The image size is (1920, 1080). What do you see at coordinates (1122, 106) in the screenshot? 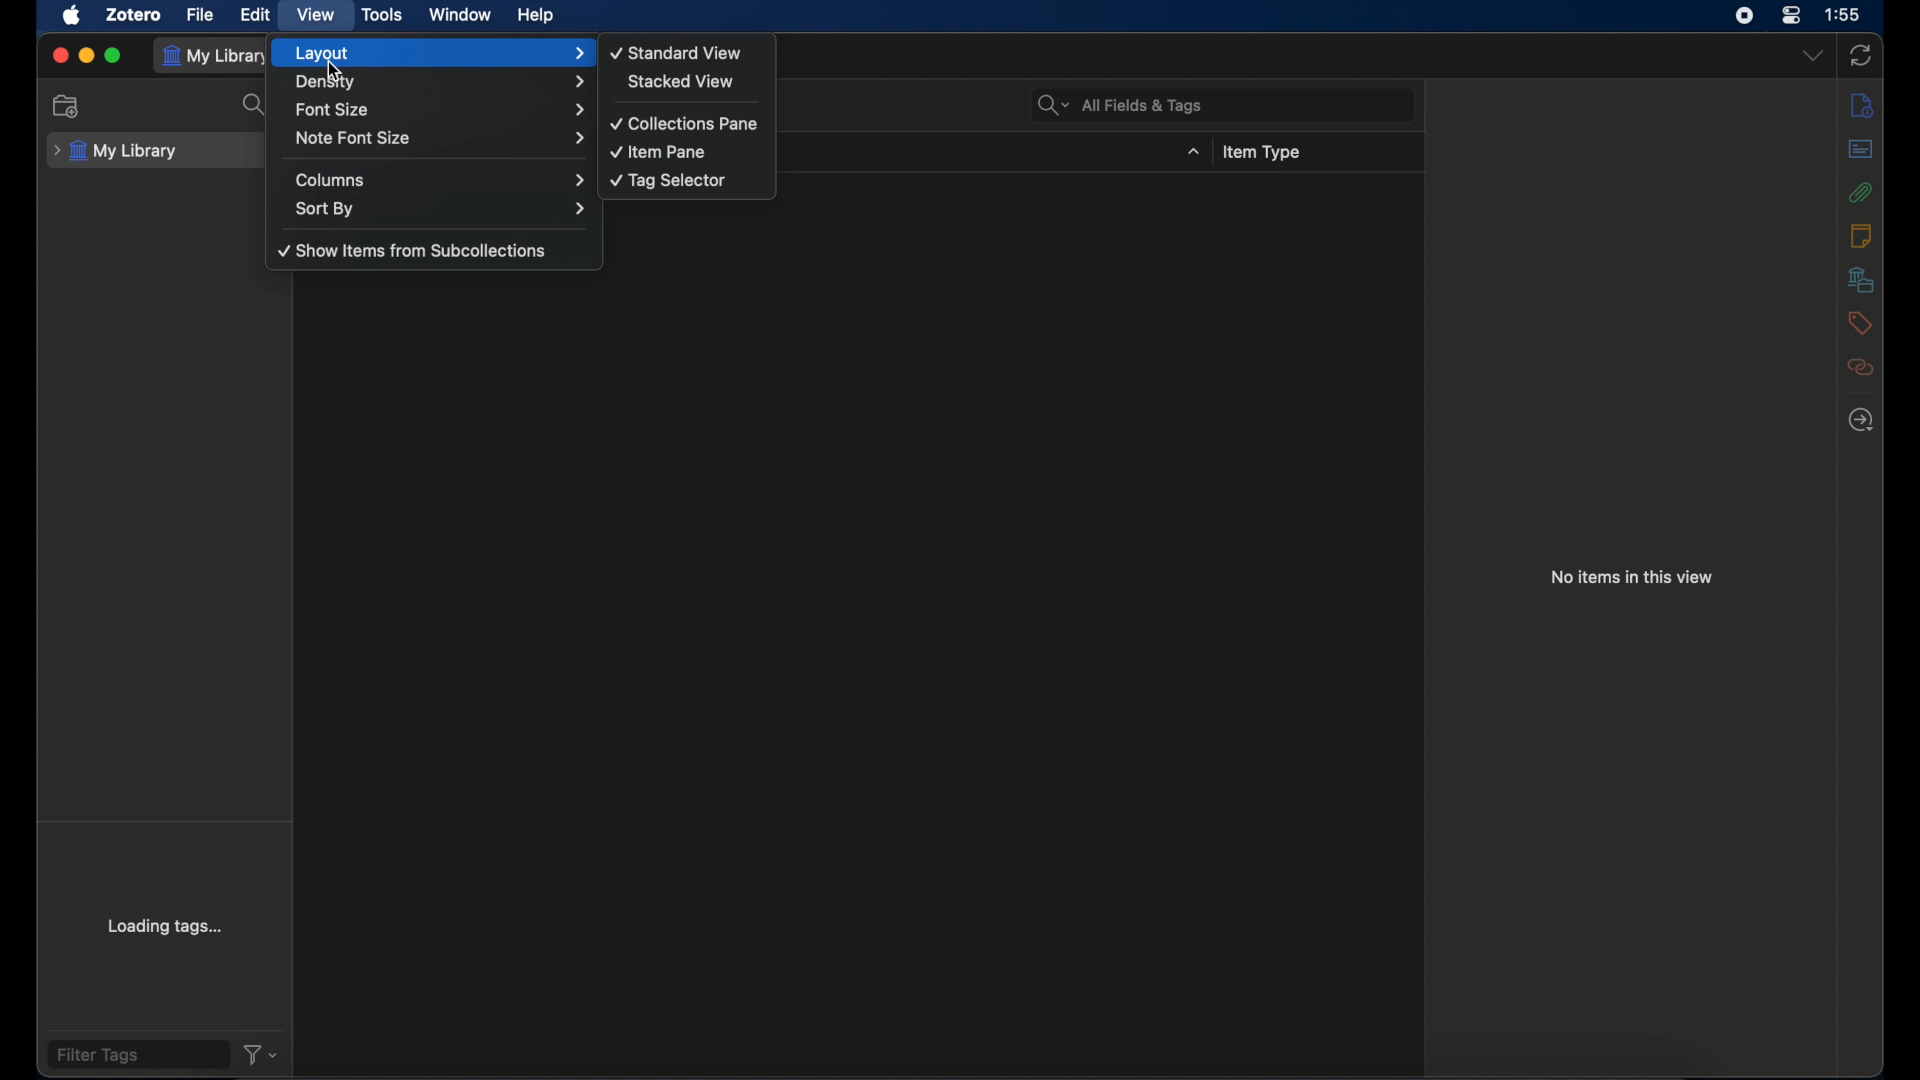
I see `all fields & tags` at bounding box center [1122, 106].